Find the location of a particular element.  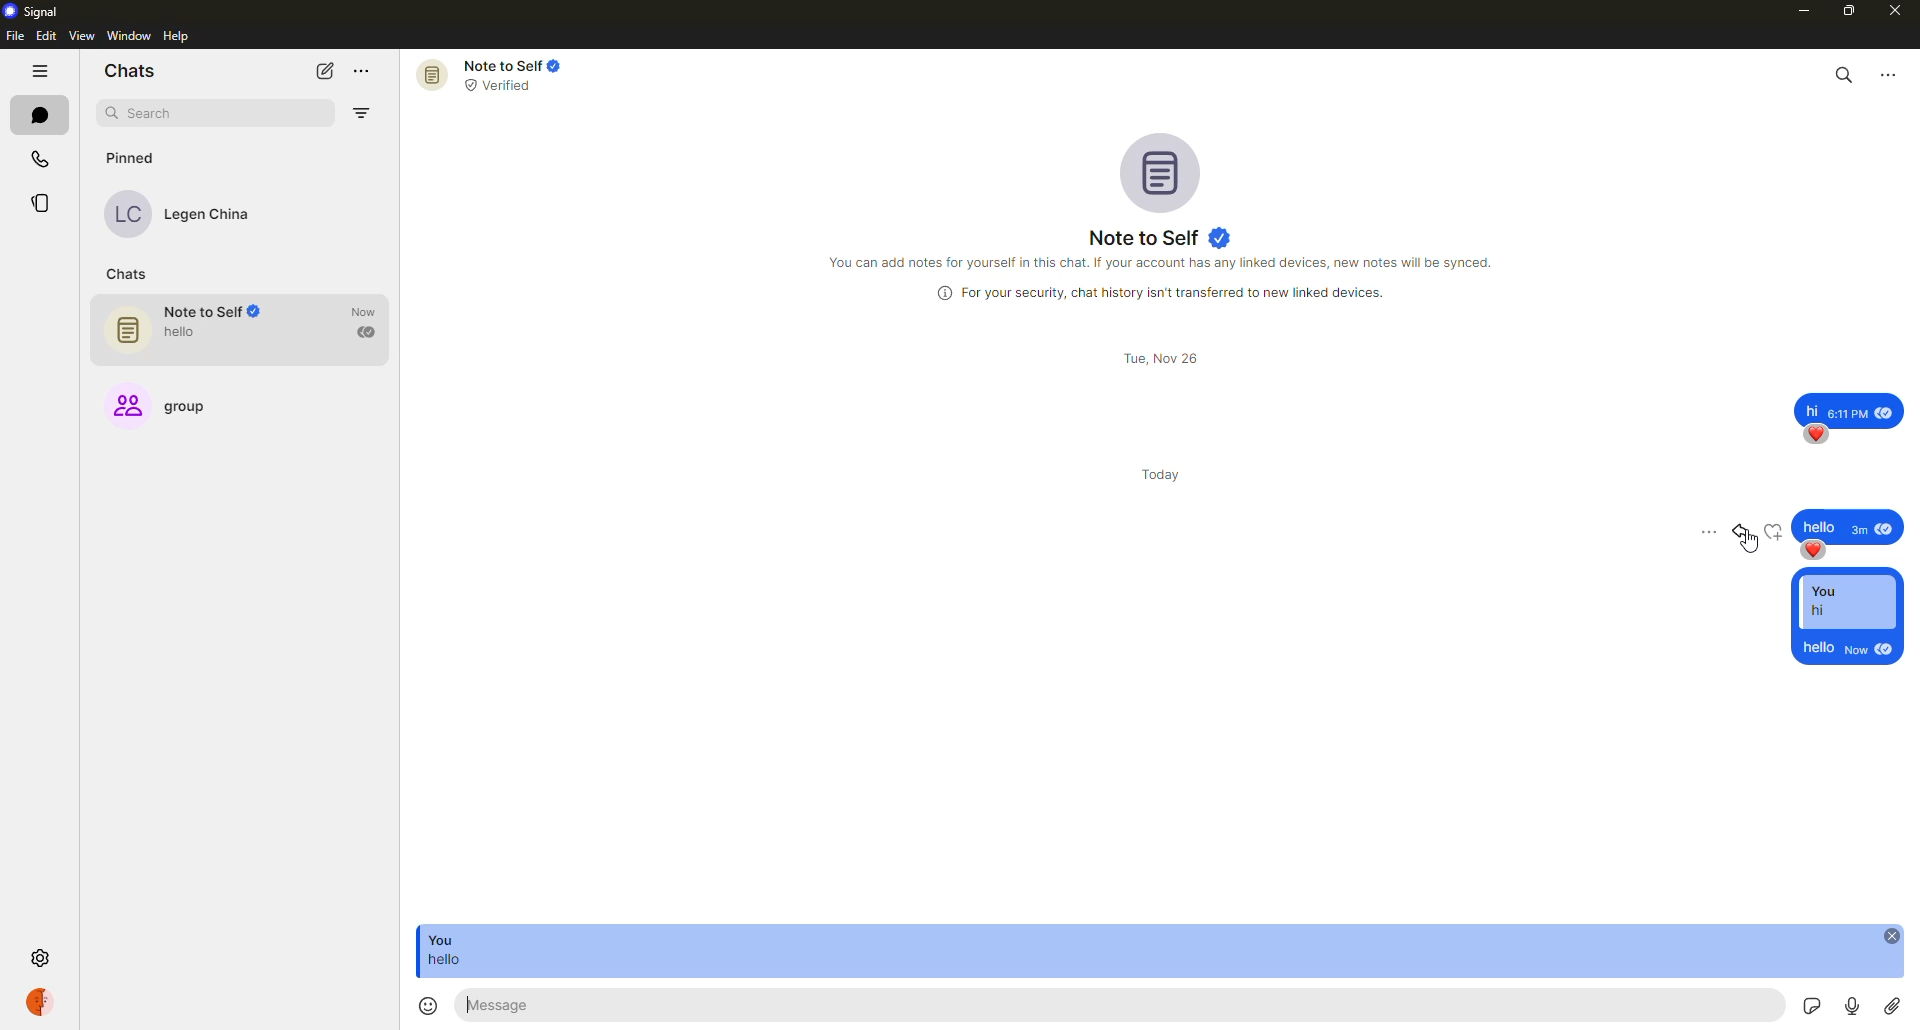

signal is located at coordinates (33, 12).